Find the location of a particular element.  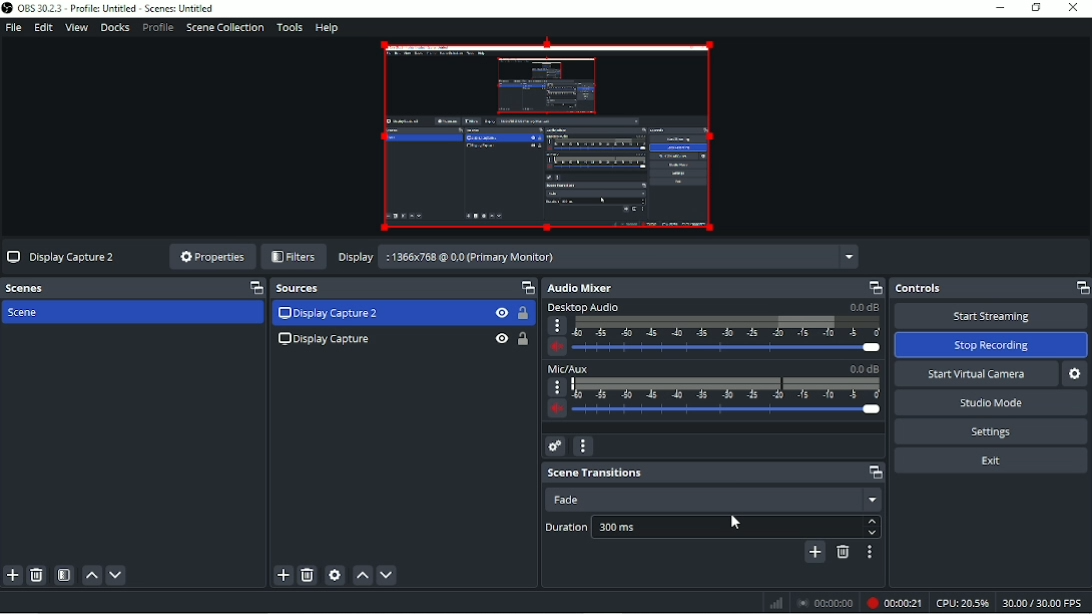

Start virtual camera is located at coordinates (976, 375).